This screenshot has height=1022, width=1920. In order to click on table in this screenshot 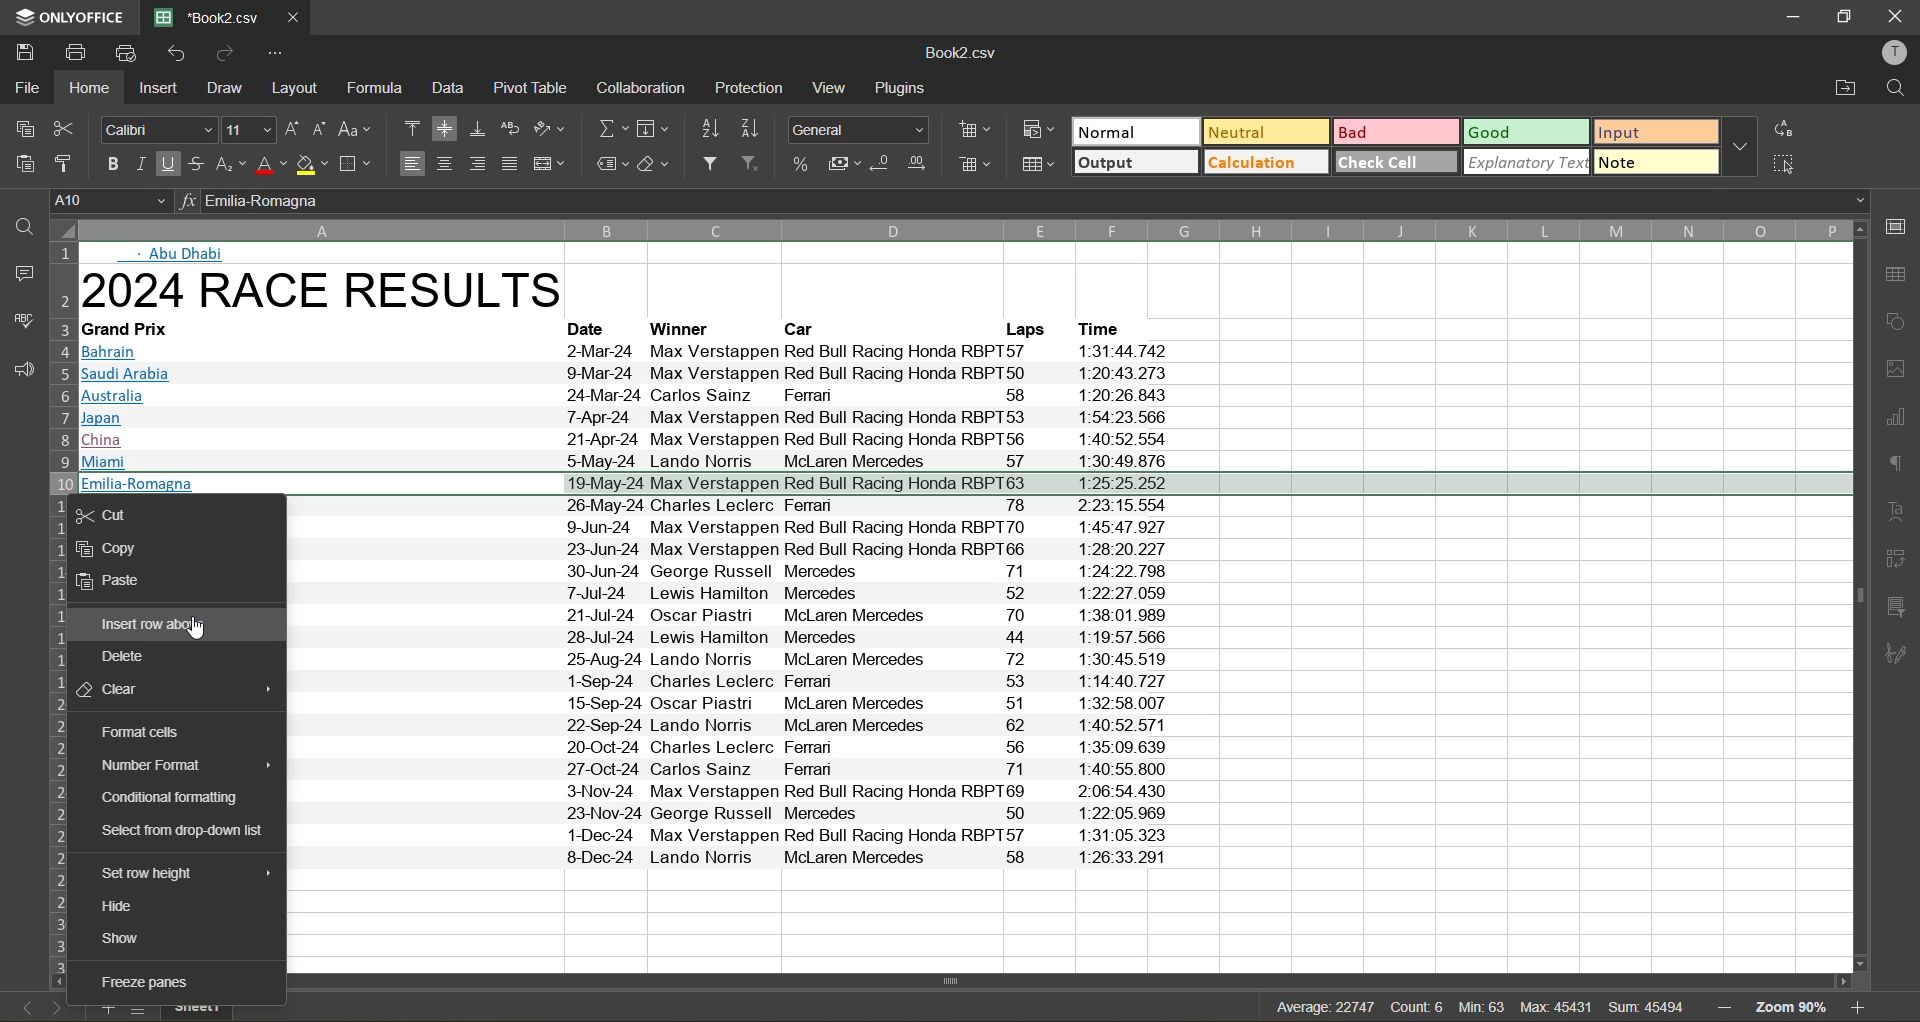, I will do `click(1901, 277)`.